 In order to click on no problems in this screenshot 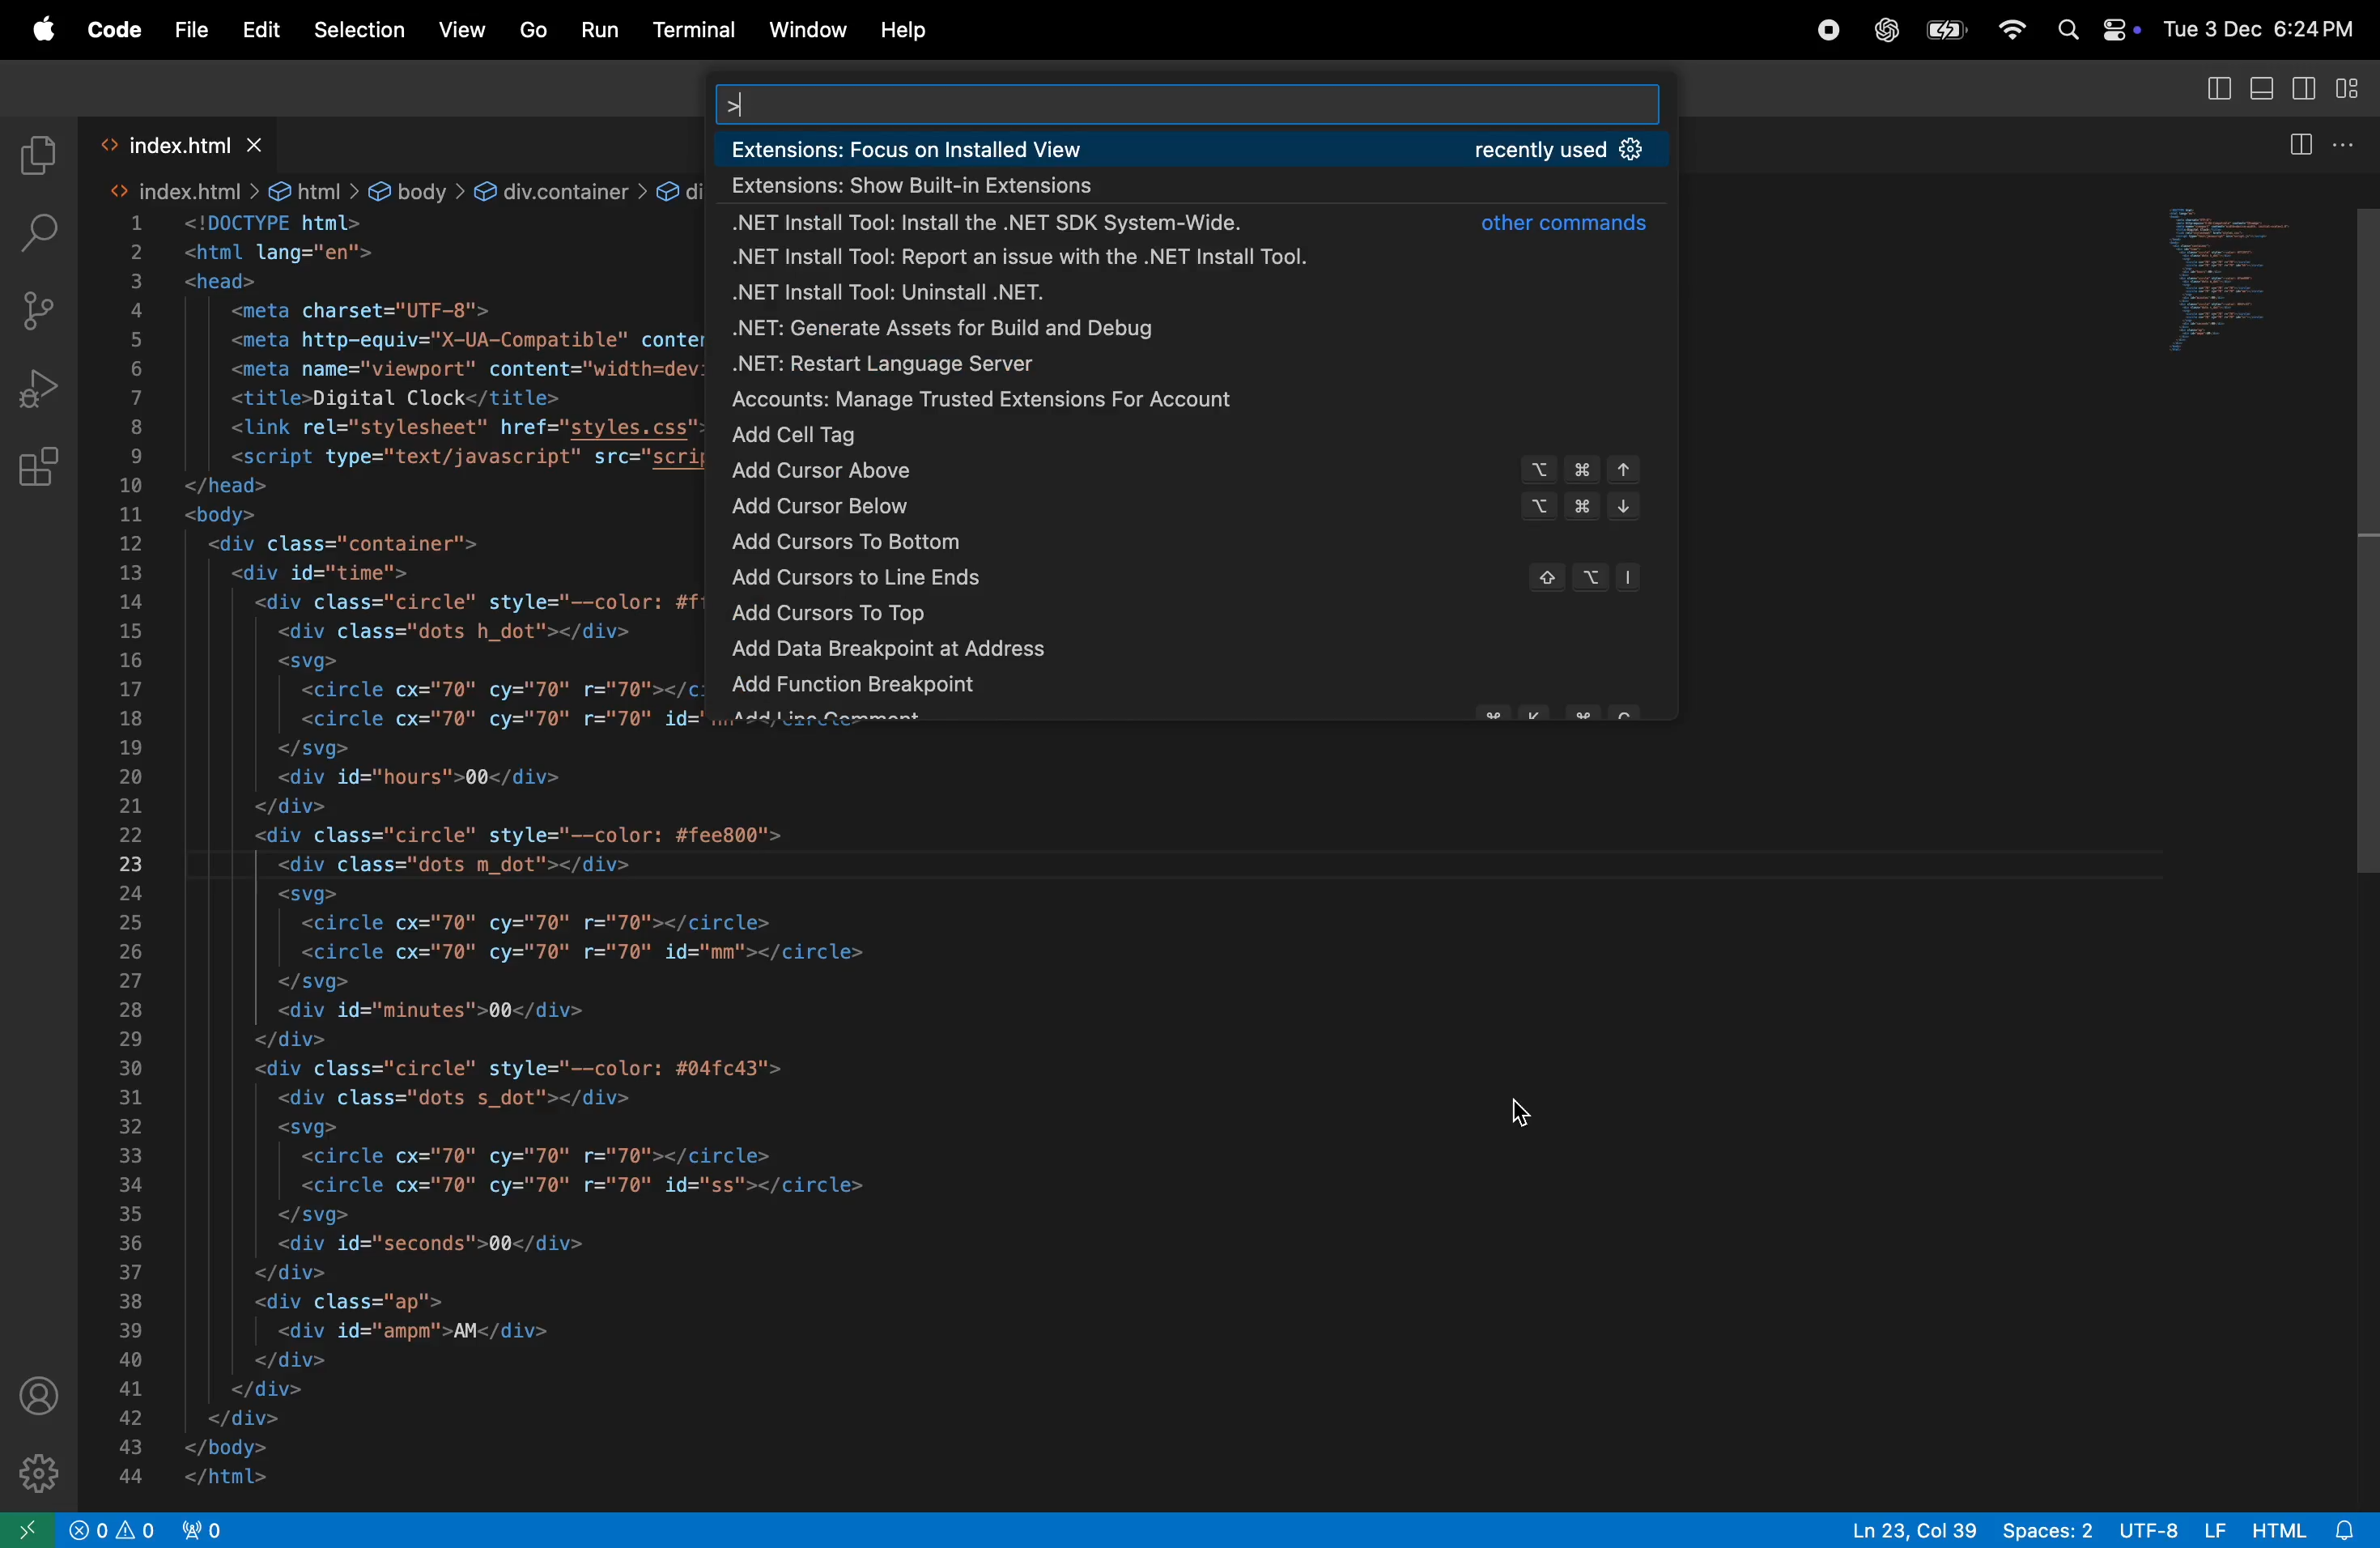, I will do `click(120, 1530)`.